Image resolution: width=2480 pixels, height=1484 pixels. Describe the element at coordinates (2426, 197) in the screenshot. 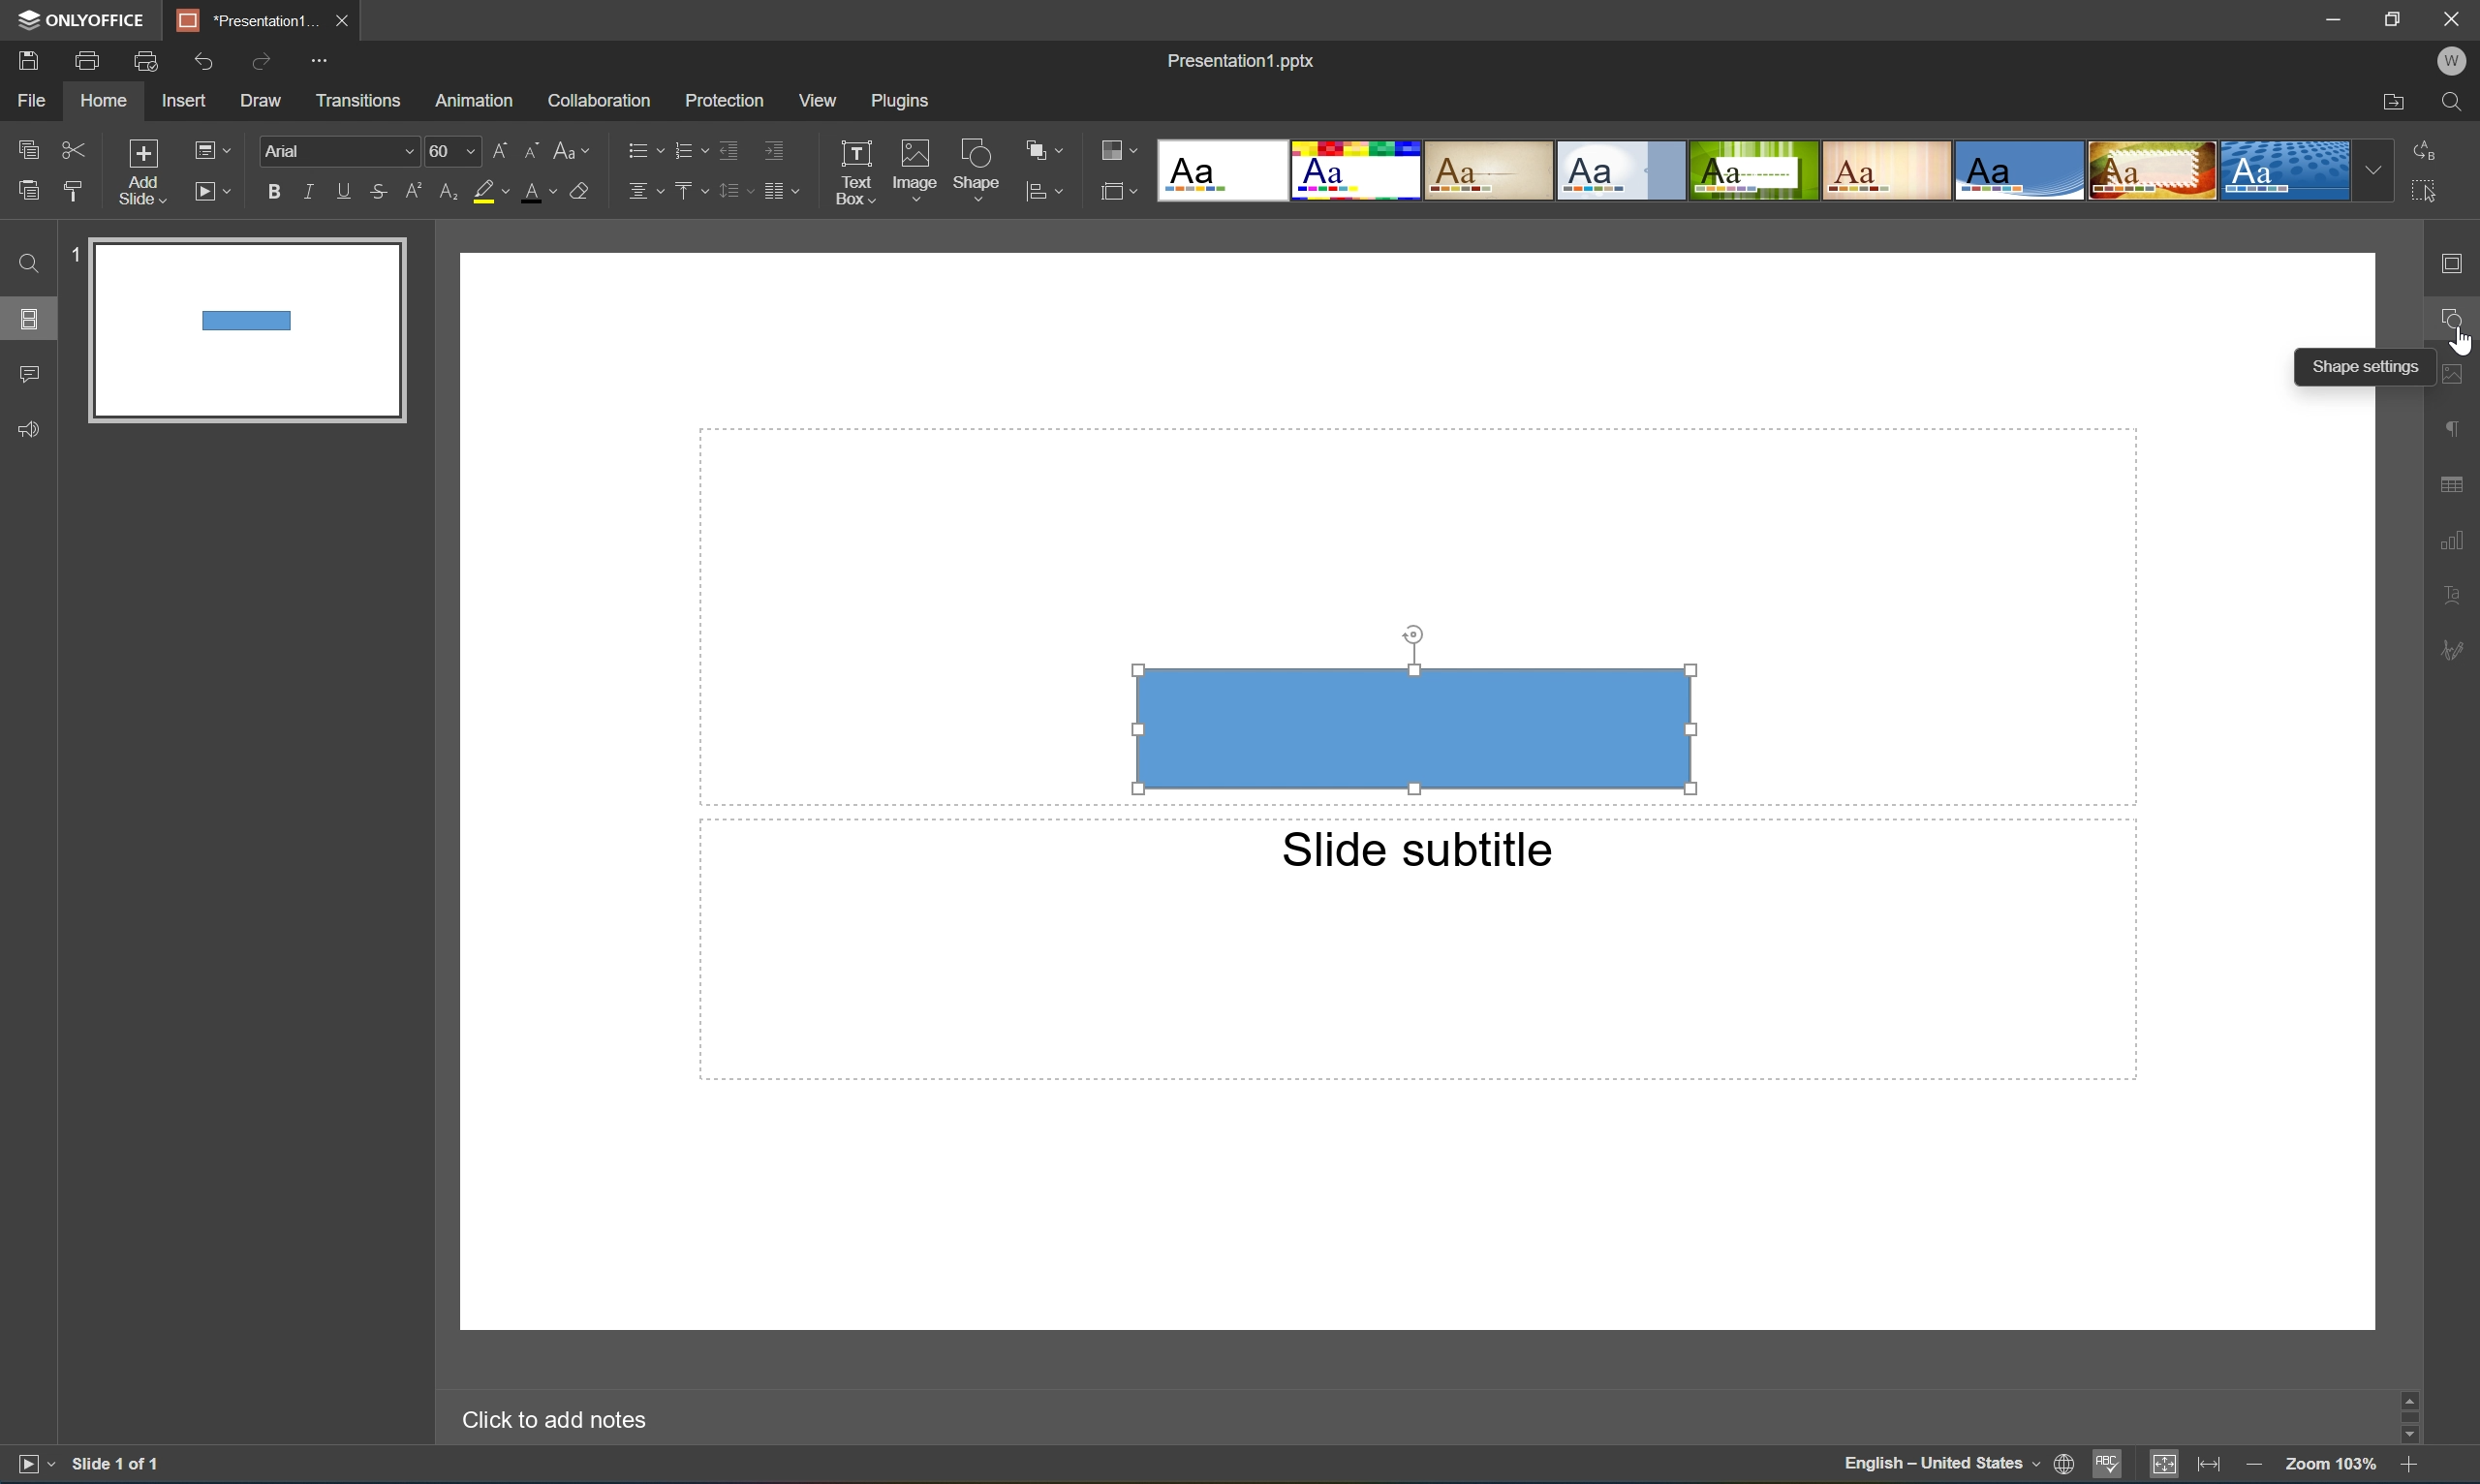

I see `Select all` at that location.